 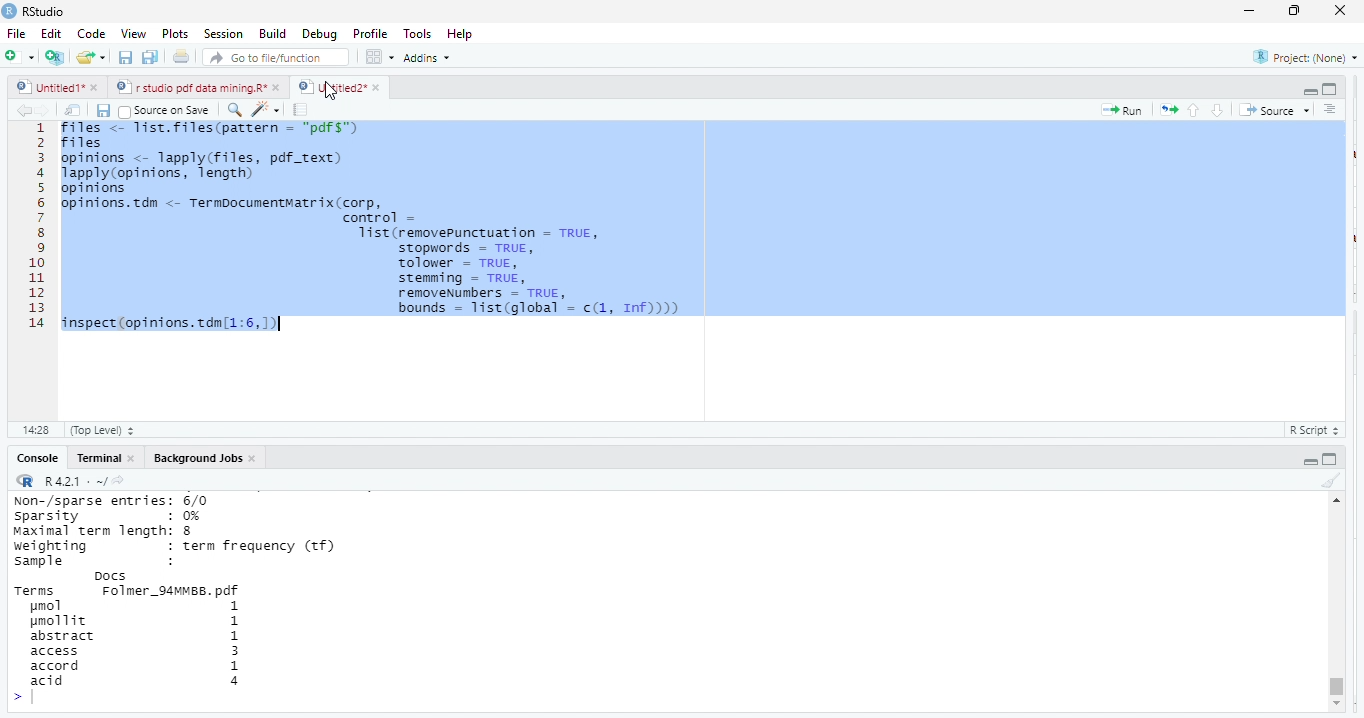 What do you see at coordinates (24, 110) in the screenshot?
I see `go back to the previous source location` at bounding box center [24, 110].